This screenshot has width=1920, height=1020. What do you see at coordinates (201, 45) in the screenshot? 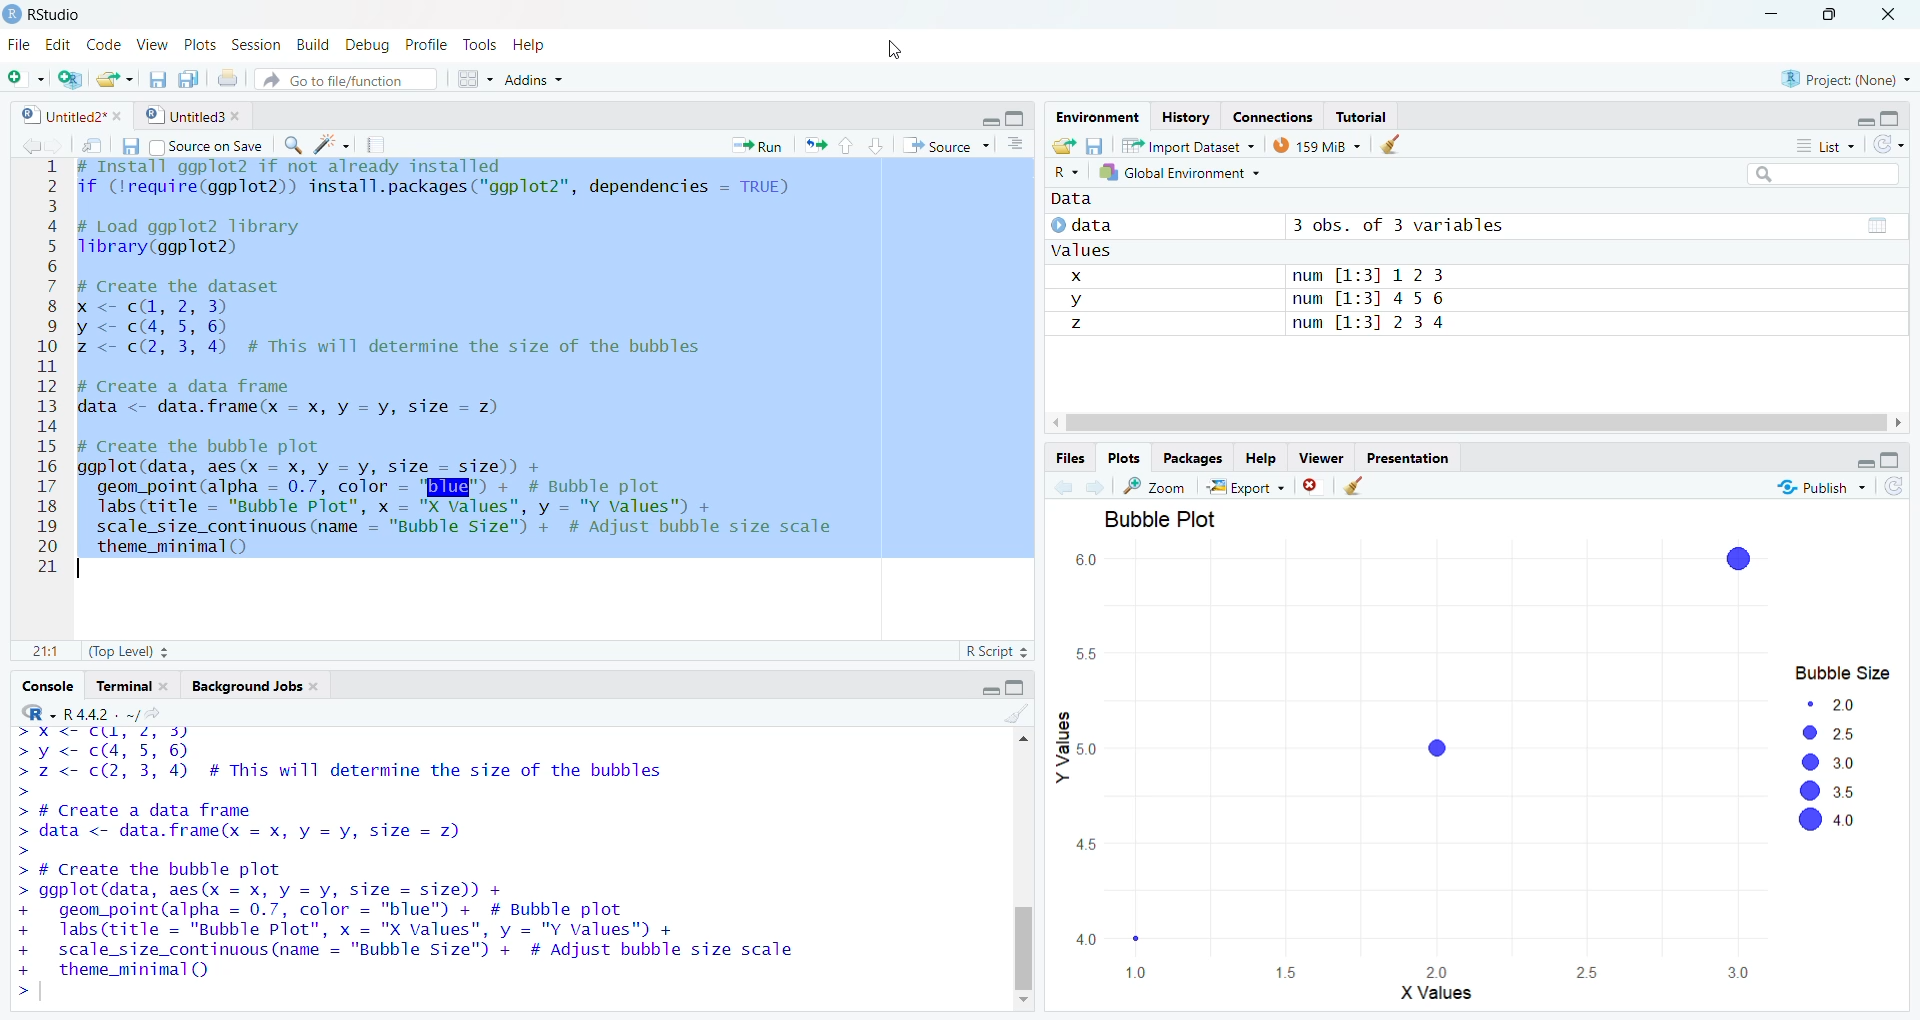
I see `Plots` at bounding box center [201, 45].